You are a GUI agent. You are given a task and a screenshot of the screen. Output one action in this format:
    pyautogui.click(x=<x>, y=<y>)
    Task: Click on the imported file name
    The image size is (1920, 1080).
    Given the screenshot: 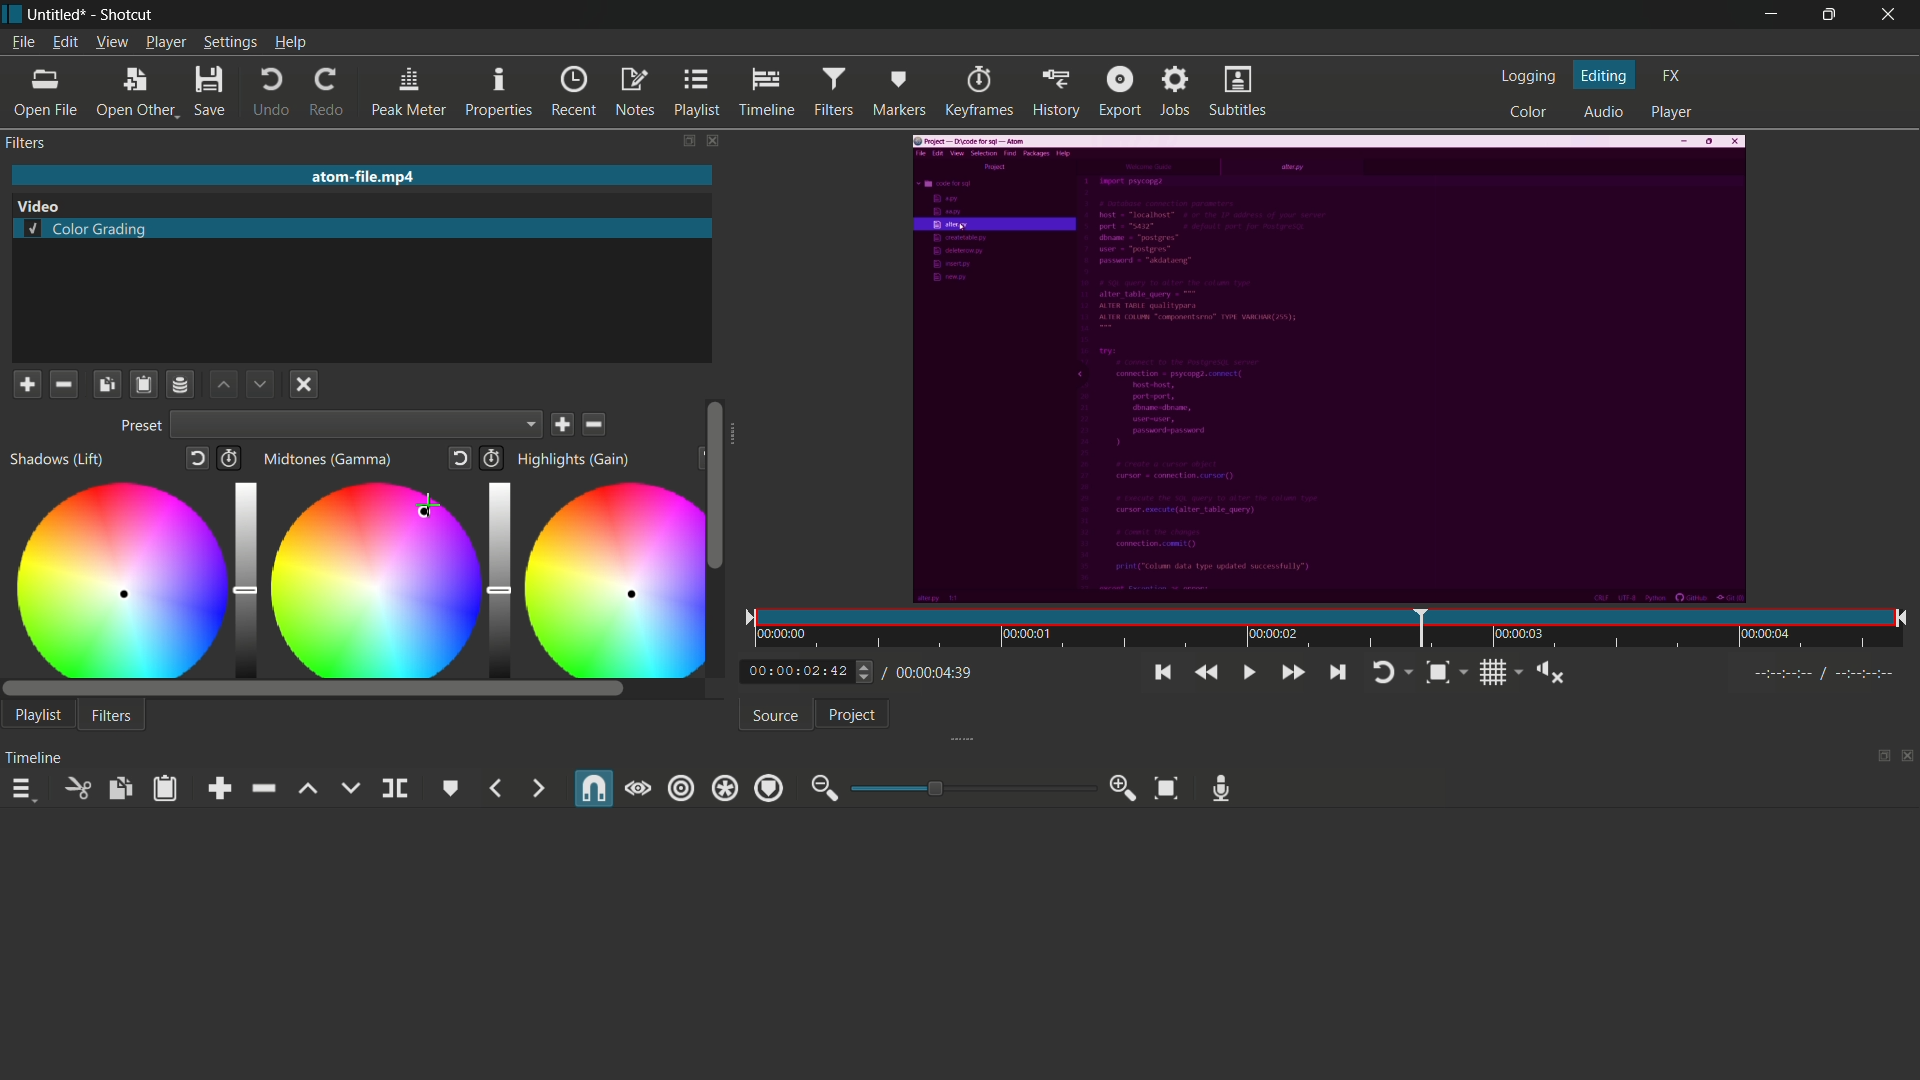 What is the action you would take?
    pyautogui.click(x=359, y=177)
    